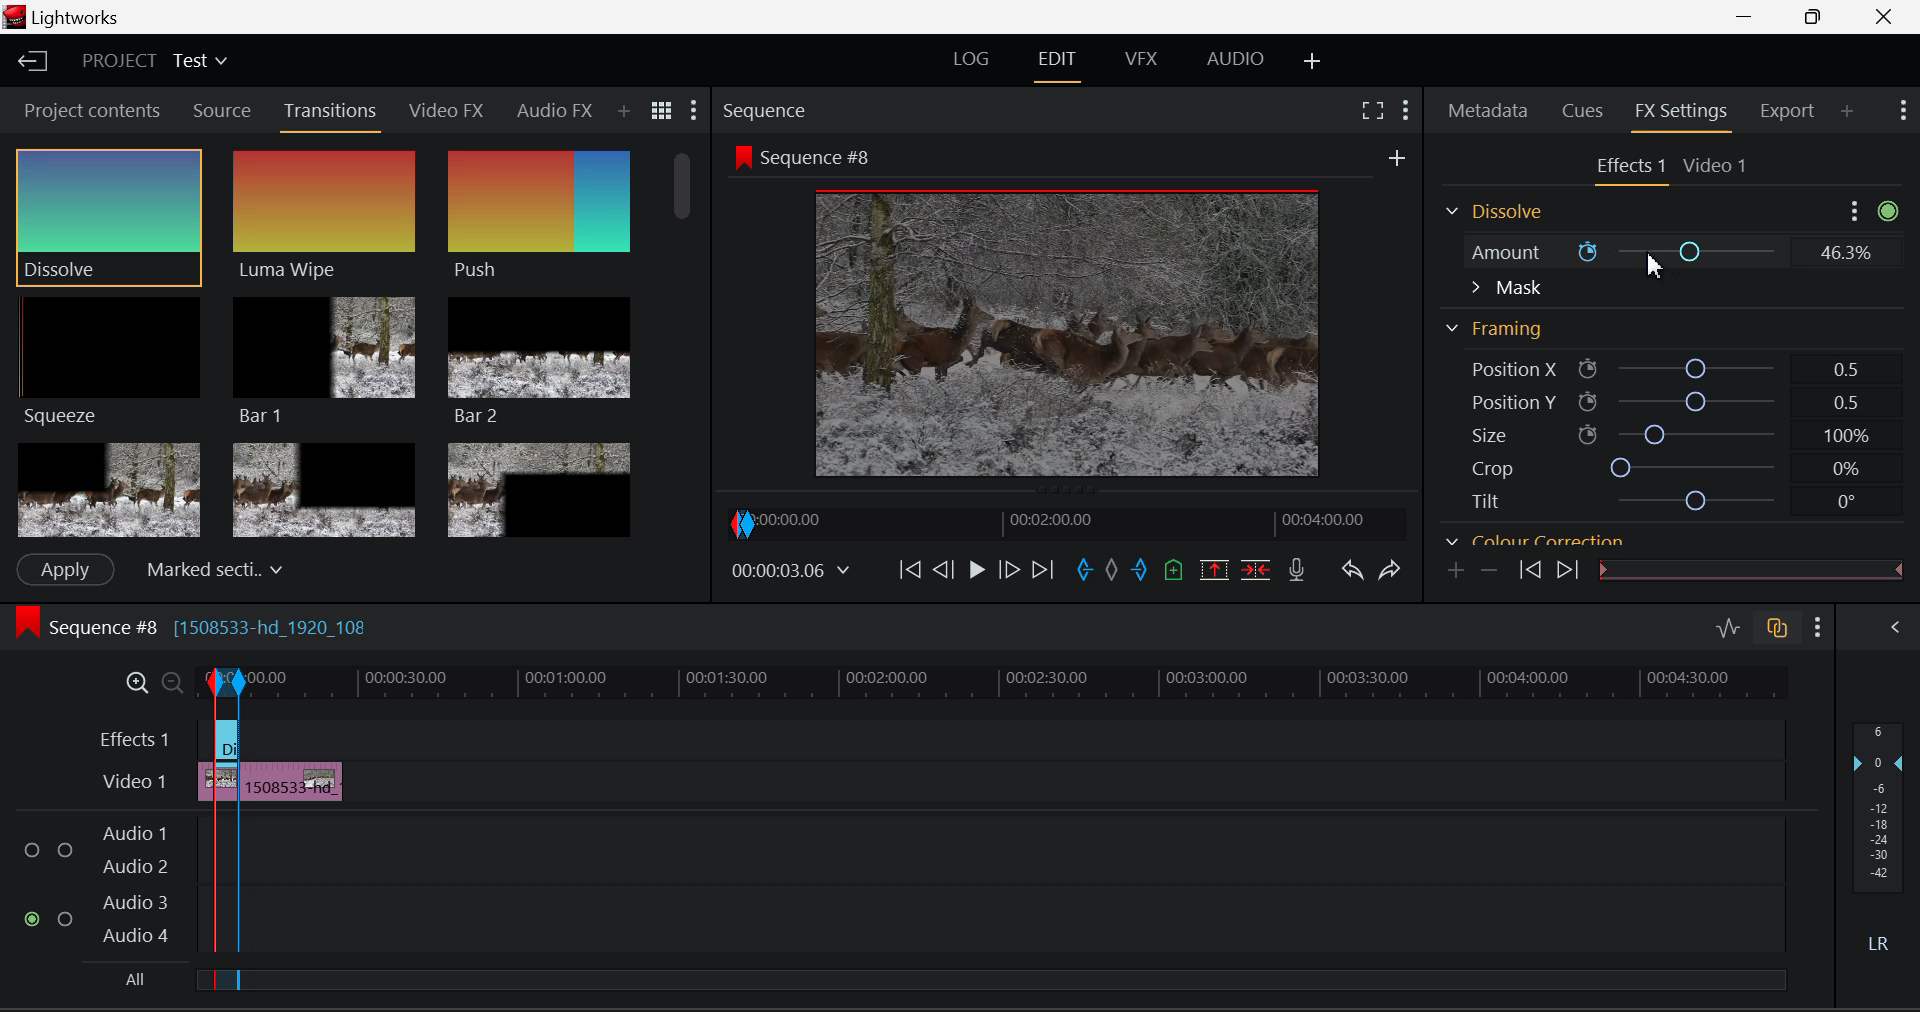 The height and width of the screenshot is (1012, 1920). What do you see at coordinates (1013, 919) in the screenshot?
I see `Audio Input Field` at bounding box center [1013, 919].